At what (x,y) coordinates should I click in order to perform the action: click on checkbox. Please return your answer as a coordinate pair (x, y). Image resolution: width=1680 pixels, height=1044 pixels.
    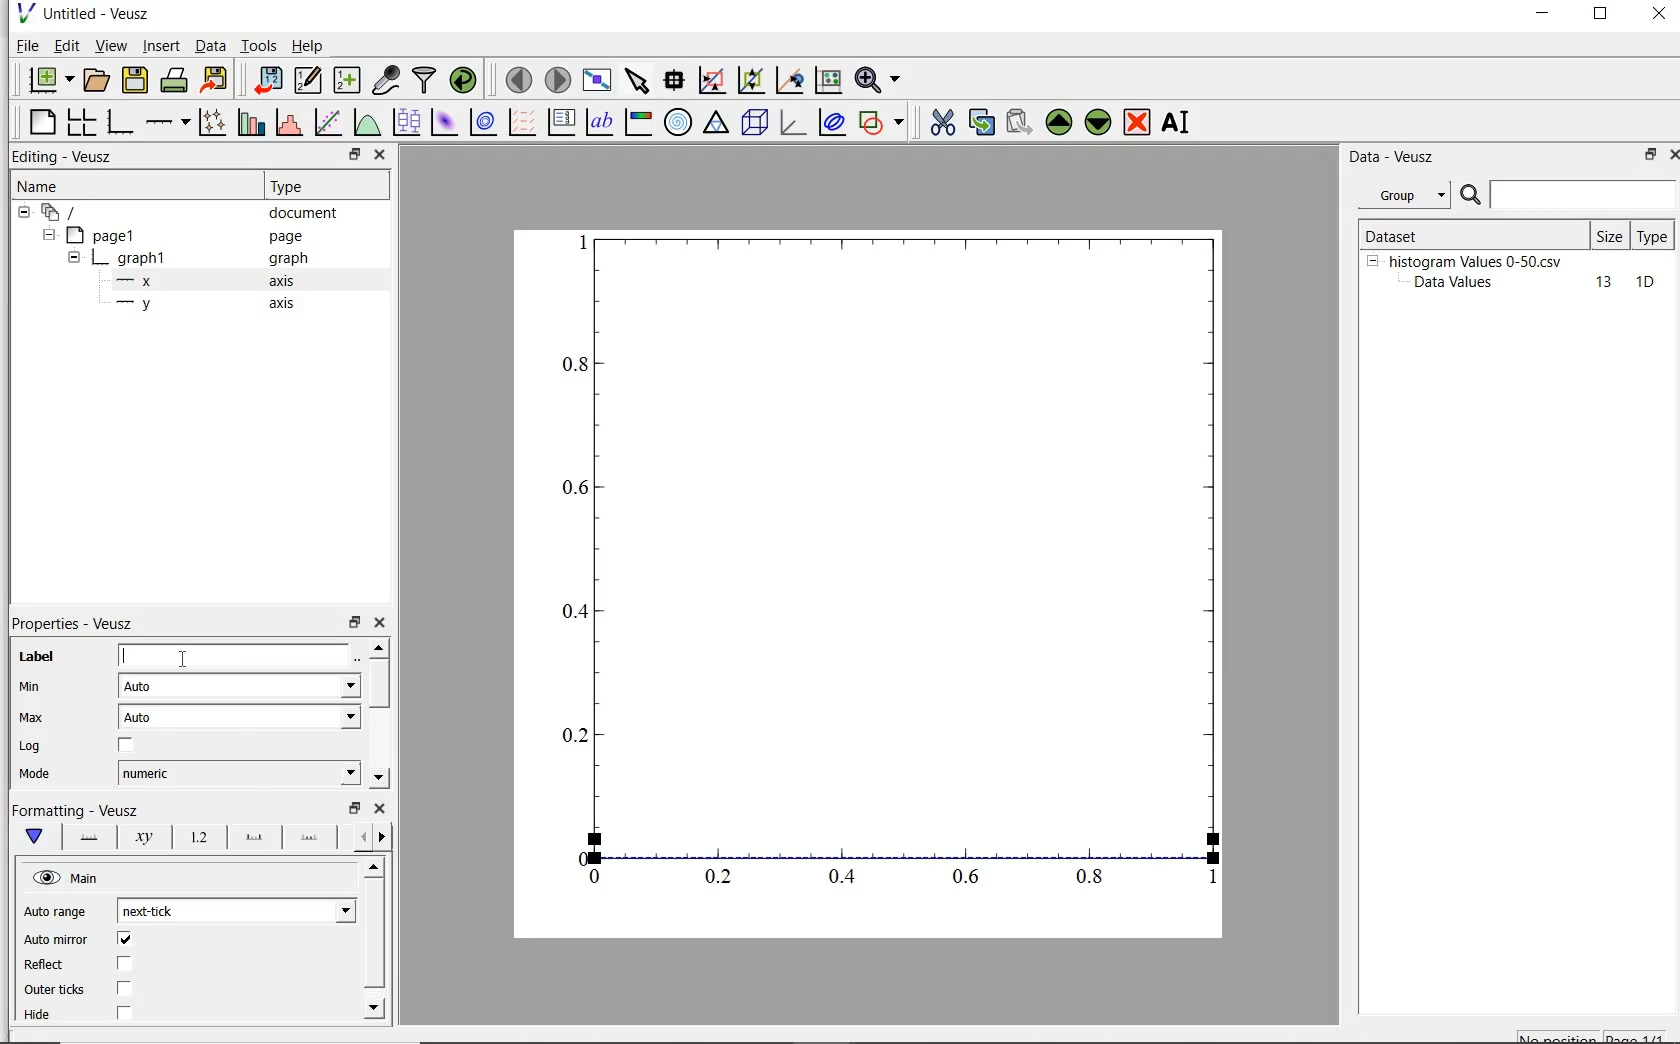
    Looking at the image, I should click on (125, 940).